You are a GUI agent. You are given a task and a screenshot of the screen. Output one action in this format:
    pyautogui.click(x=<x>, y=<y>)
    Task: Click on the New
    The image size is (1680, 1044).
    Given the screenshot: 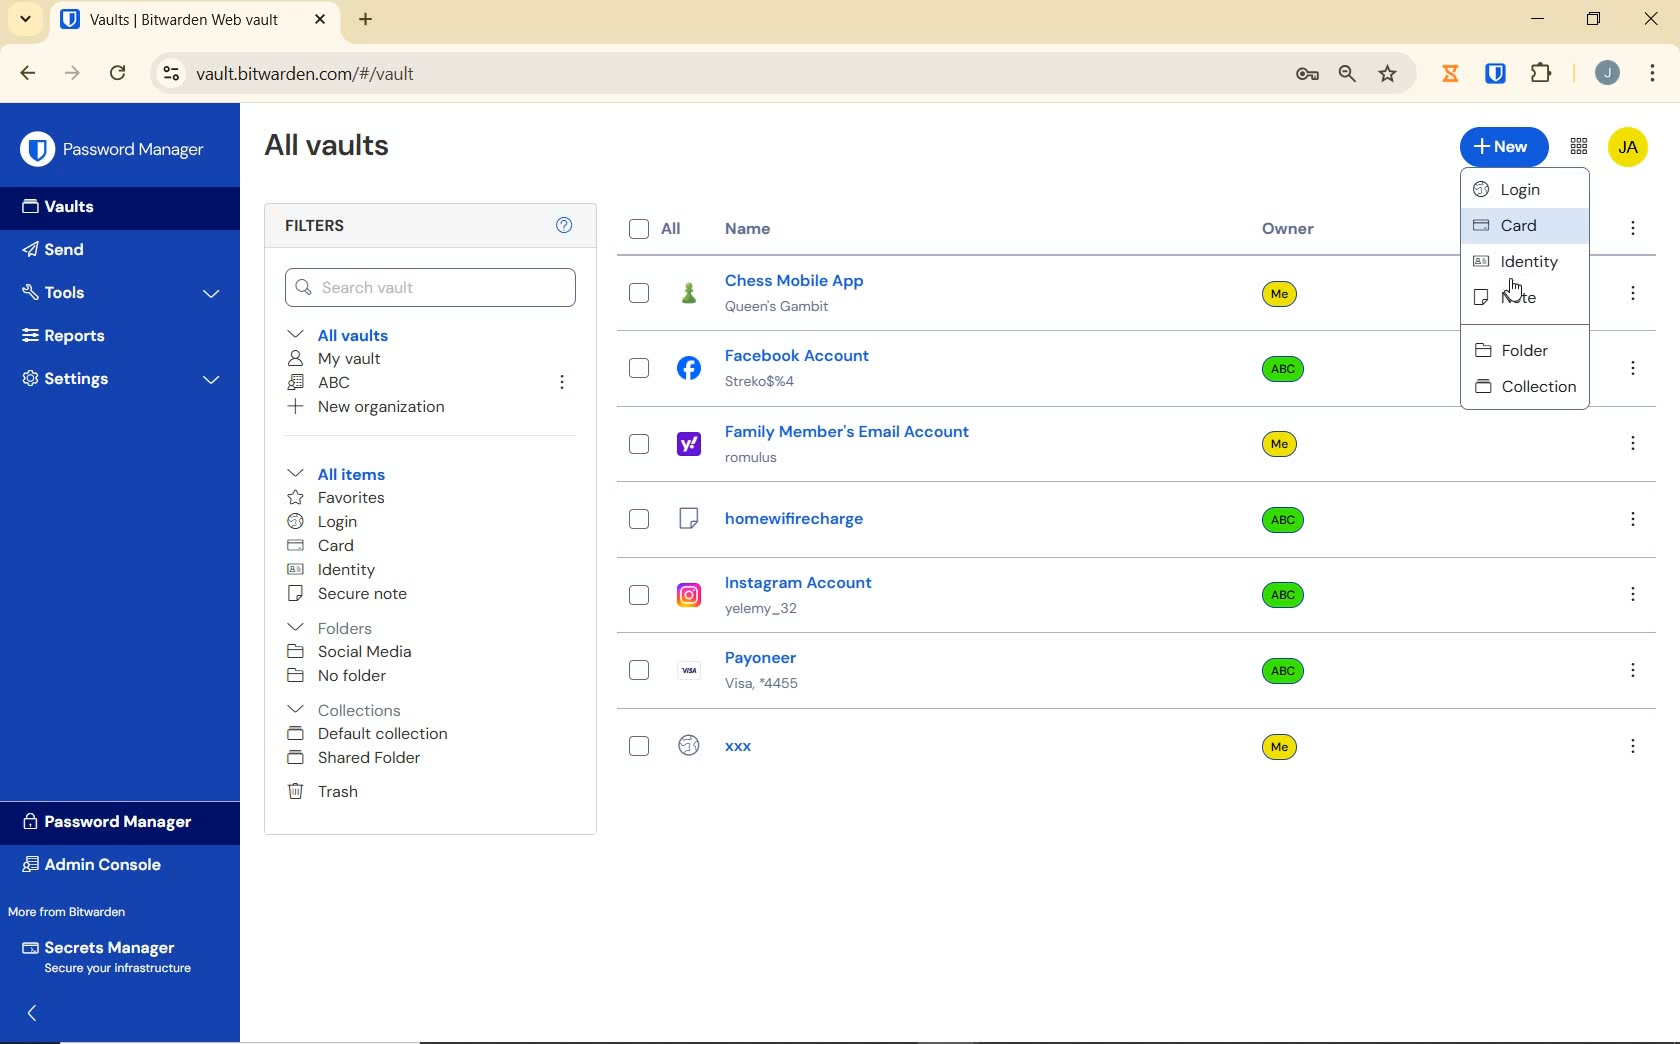 What is the action you would take?
    pyautogui.click(x=1503, y=147)
    